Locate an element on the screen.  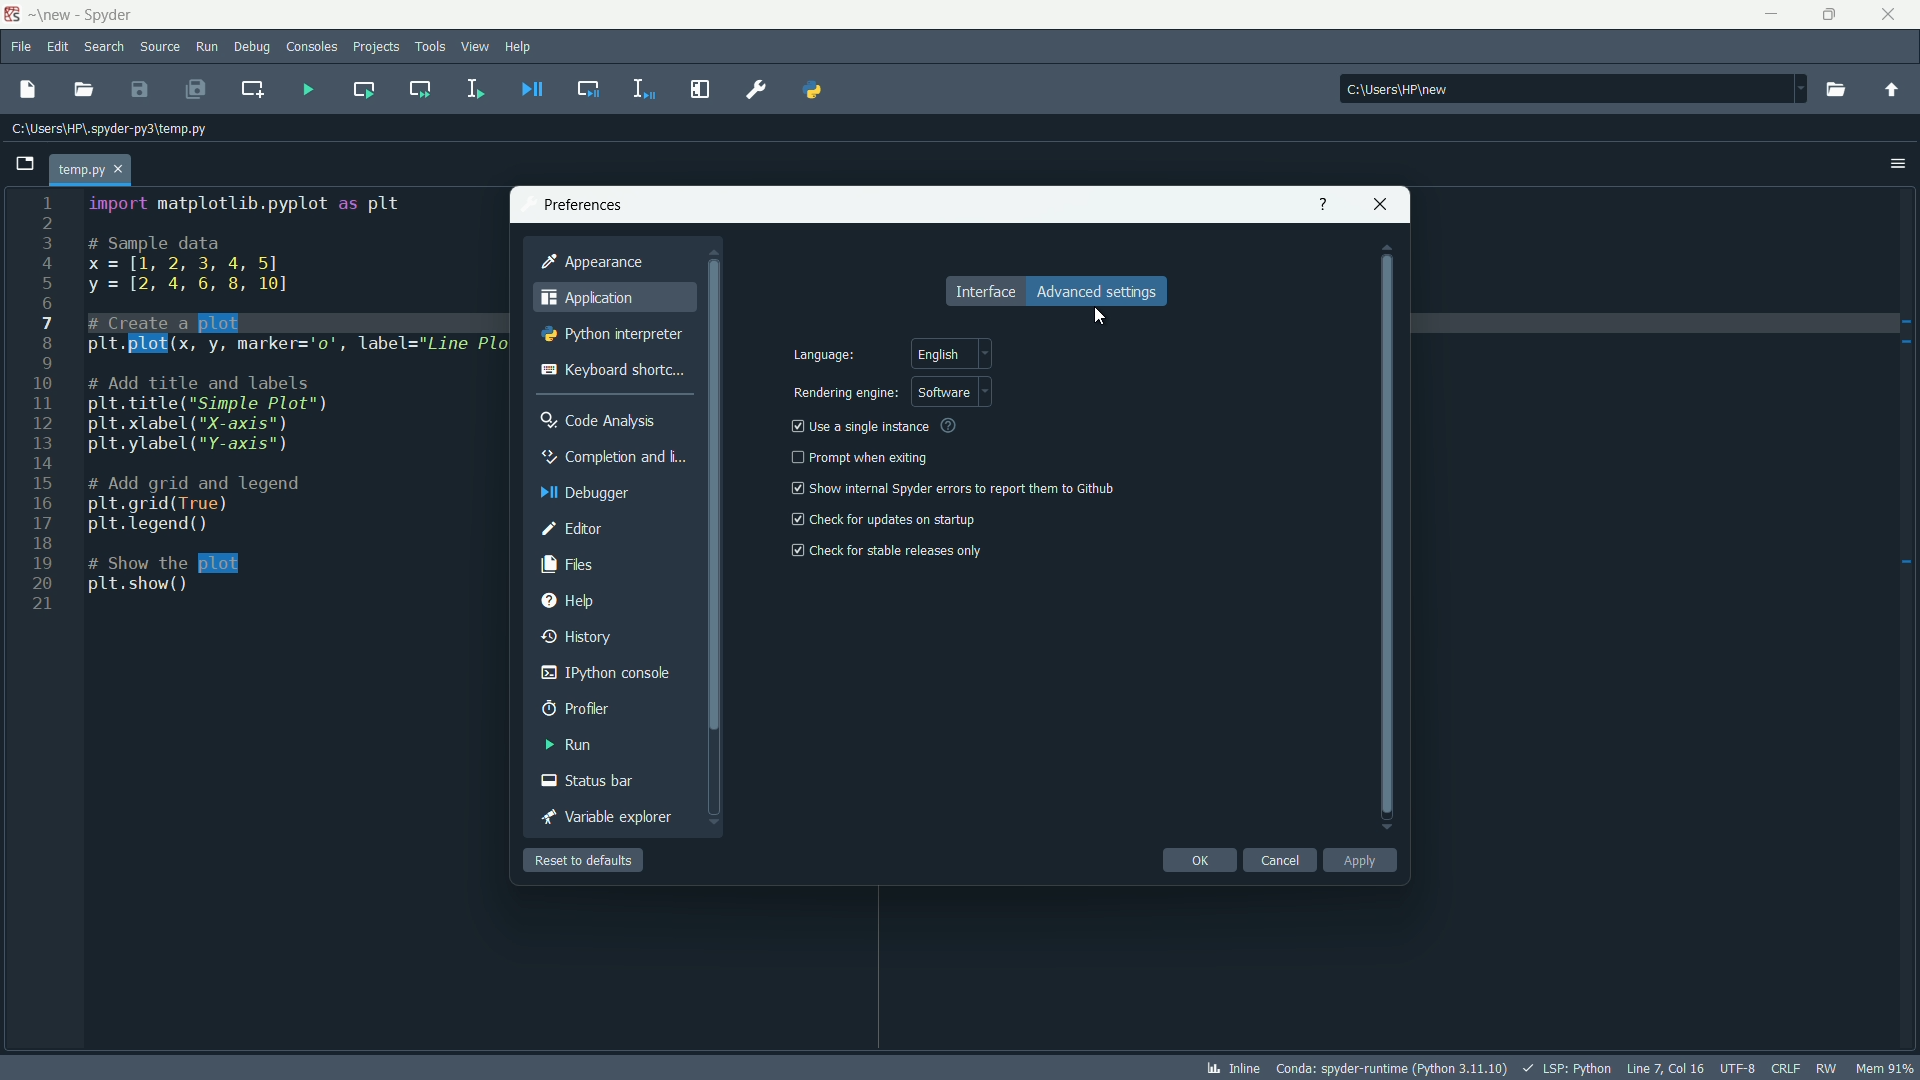
rendering engine is located at coordinates (845, 393).